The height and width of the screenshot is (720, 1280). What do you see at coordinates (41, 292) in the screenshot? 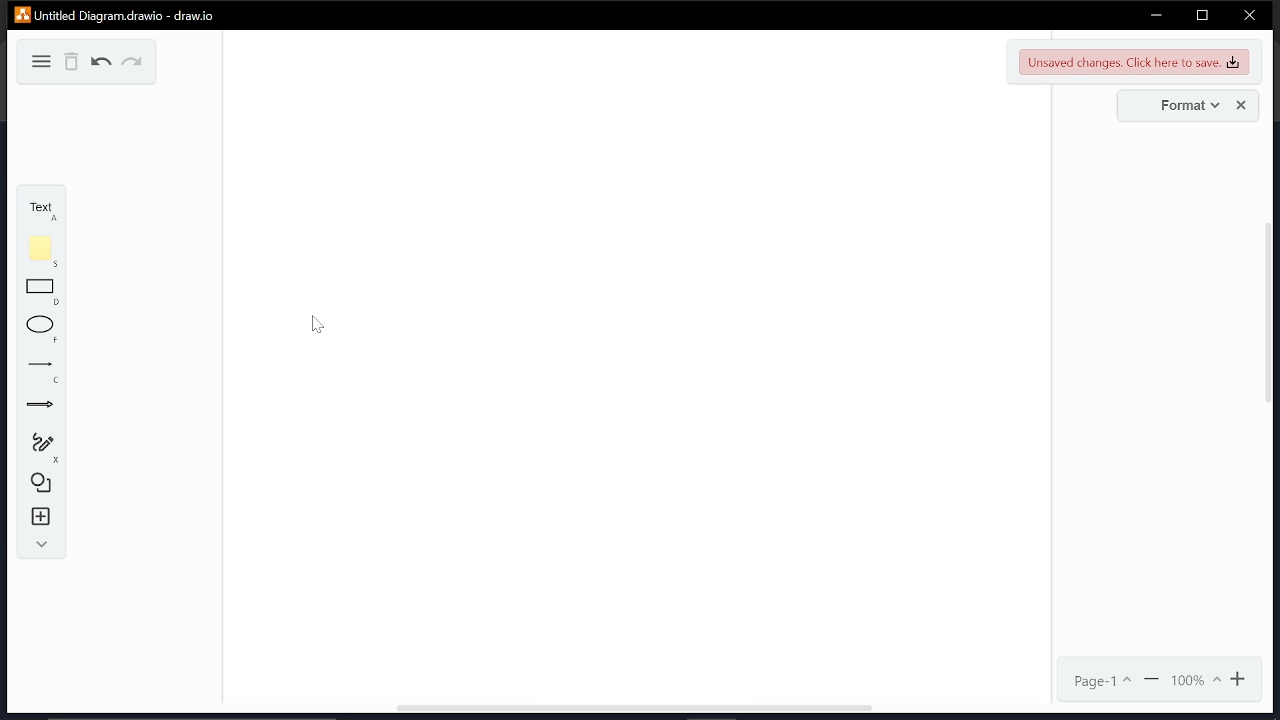
I see `rectangle` at bounding box center [41, 292].